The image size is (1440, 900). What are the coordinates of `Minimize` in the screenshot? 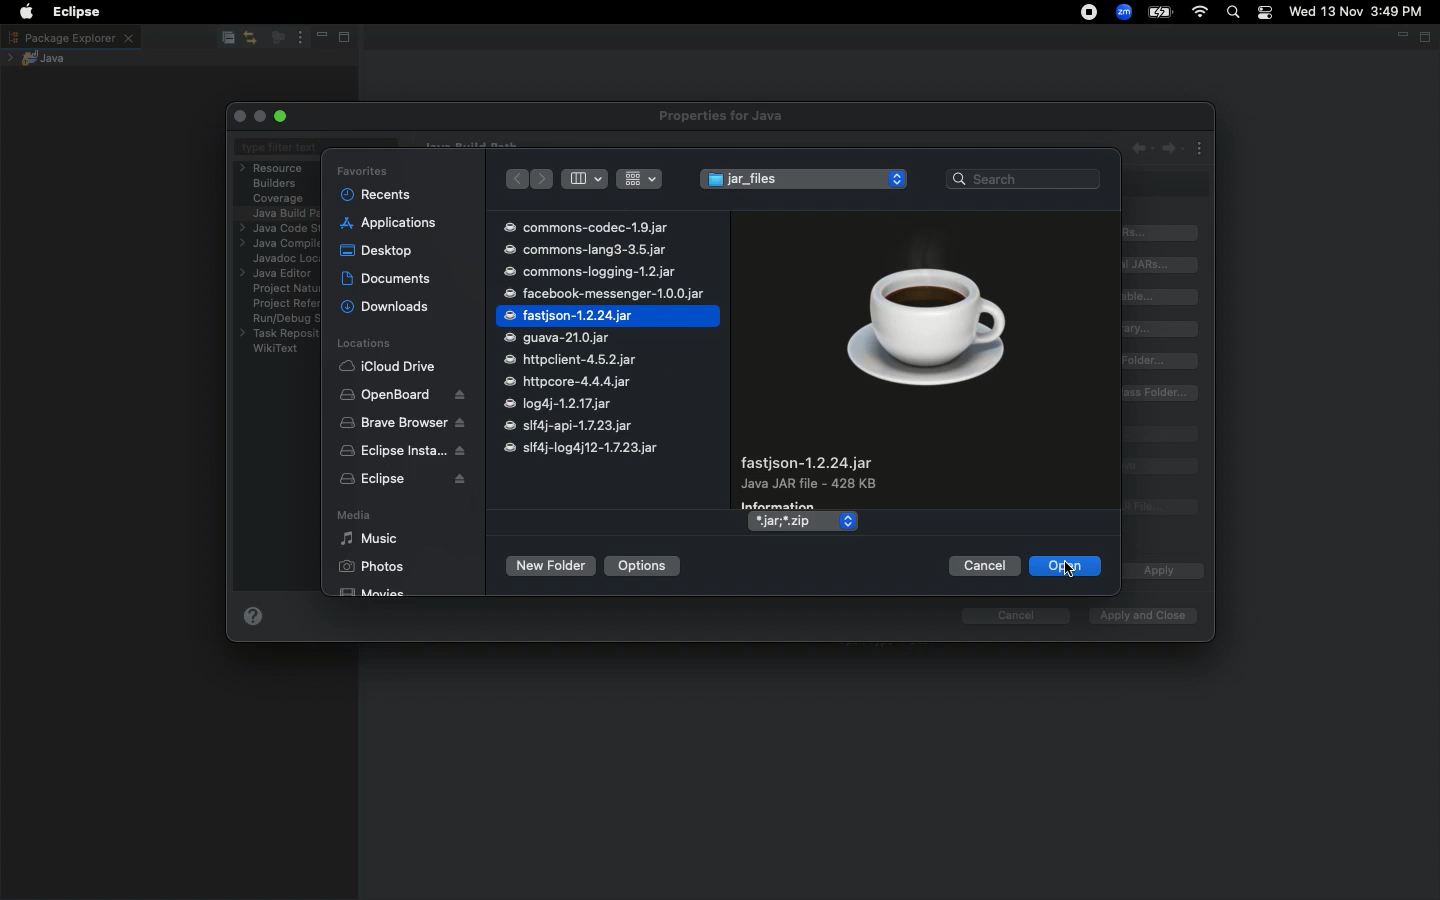 It's located at (320, 38).